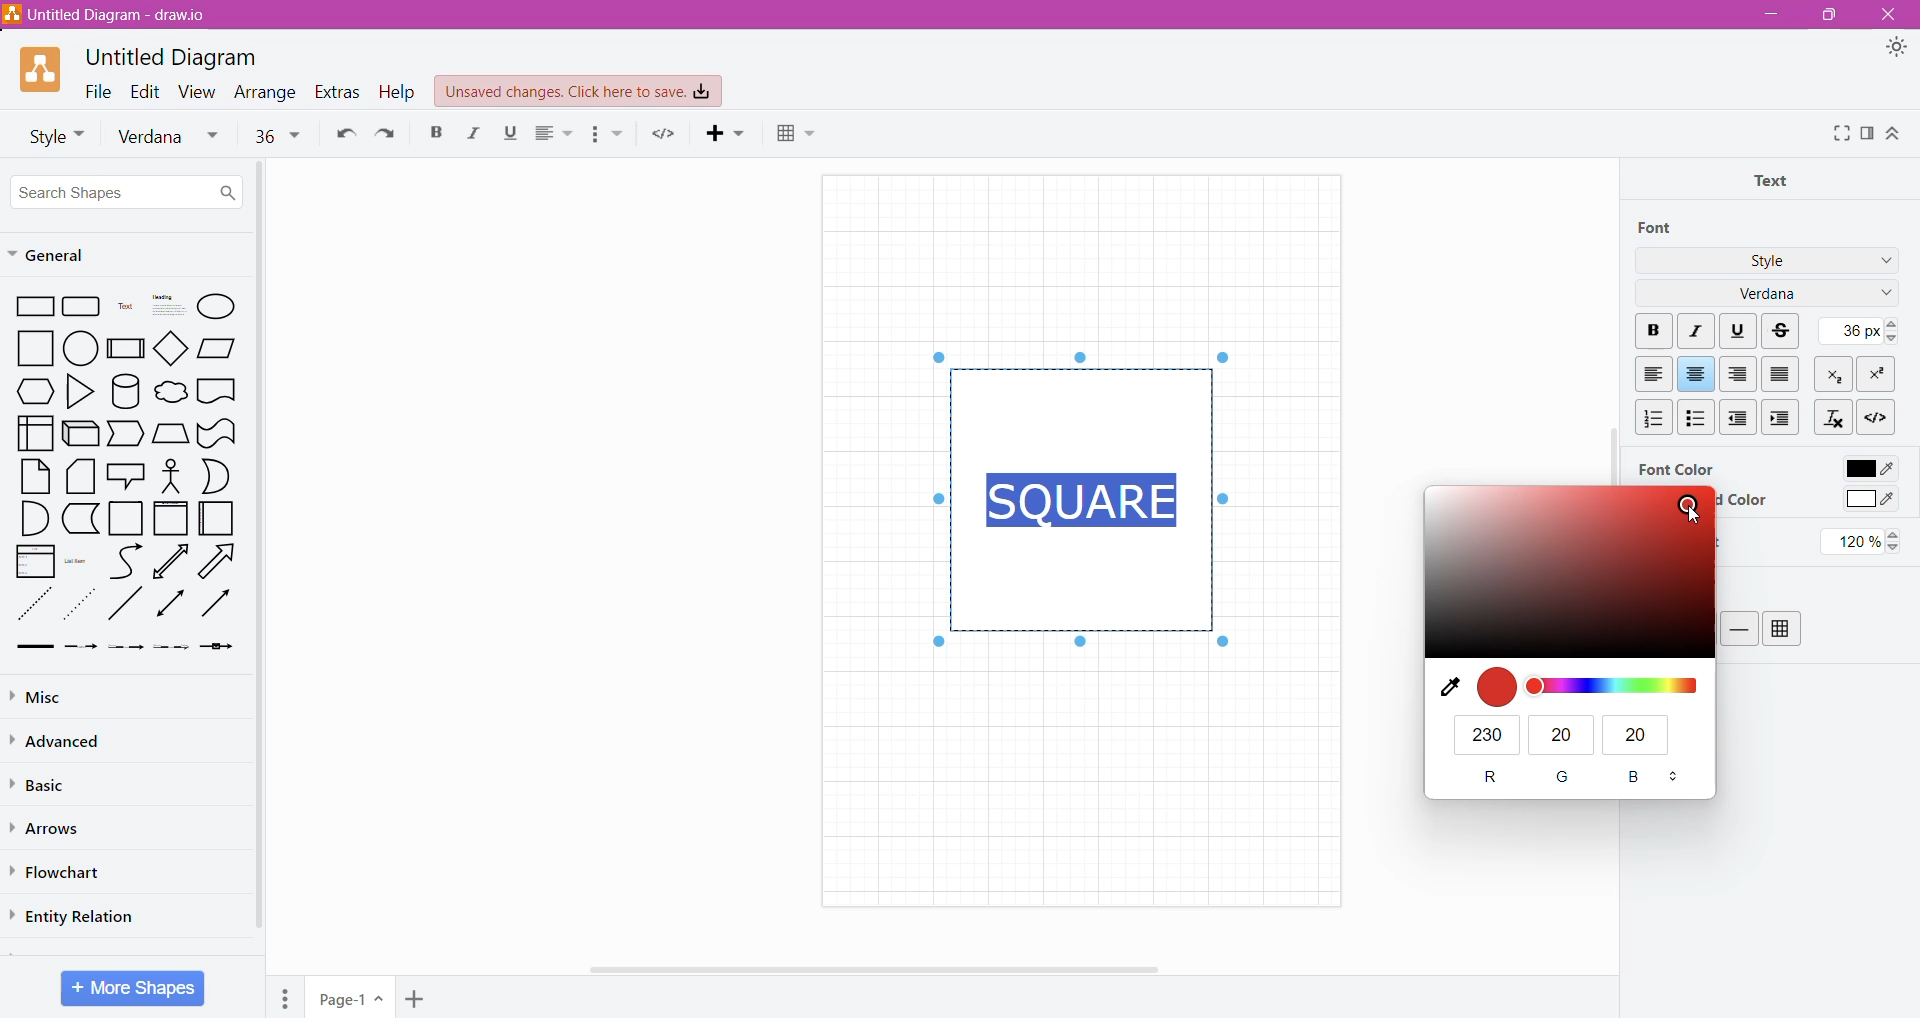 The image size is (1920, 1018). I want to click on Undo, so click(342, 132).